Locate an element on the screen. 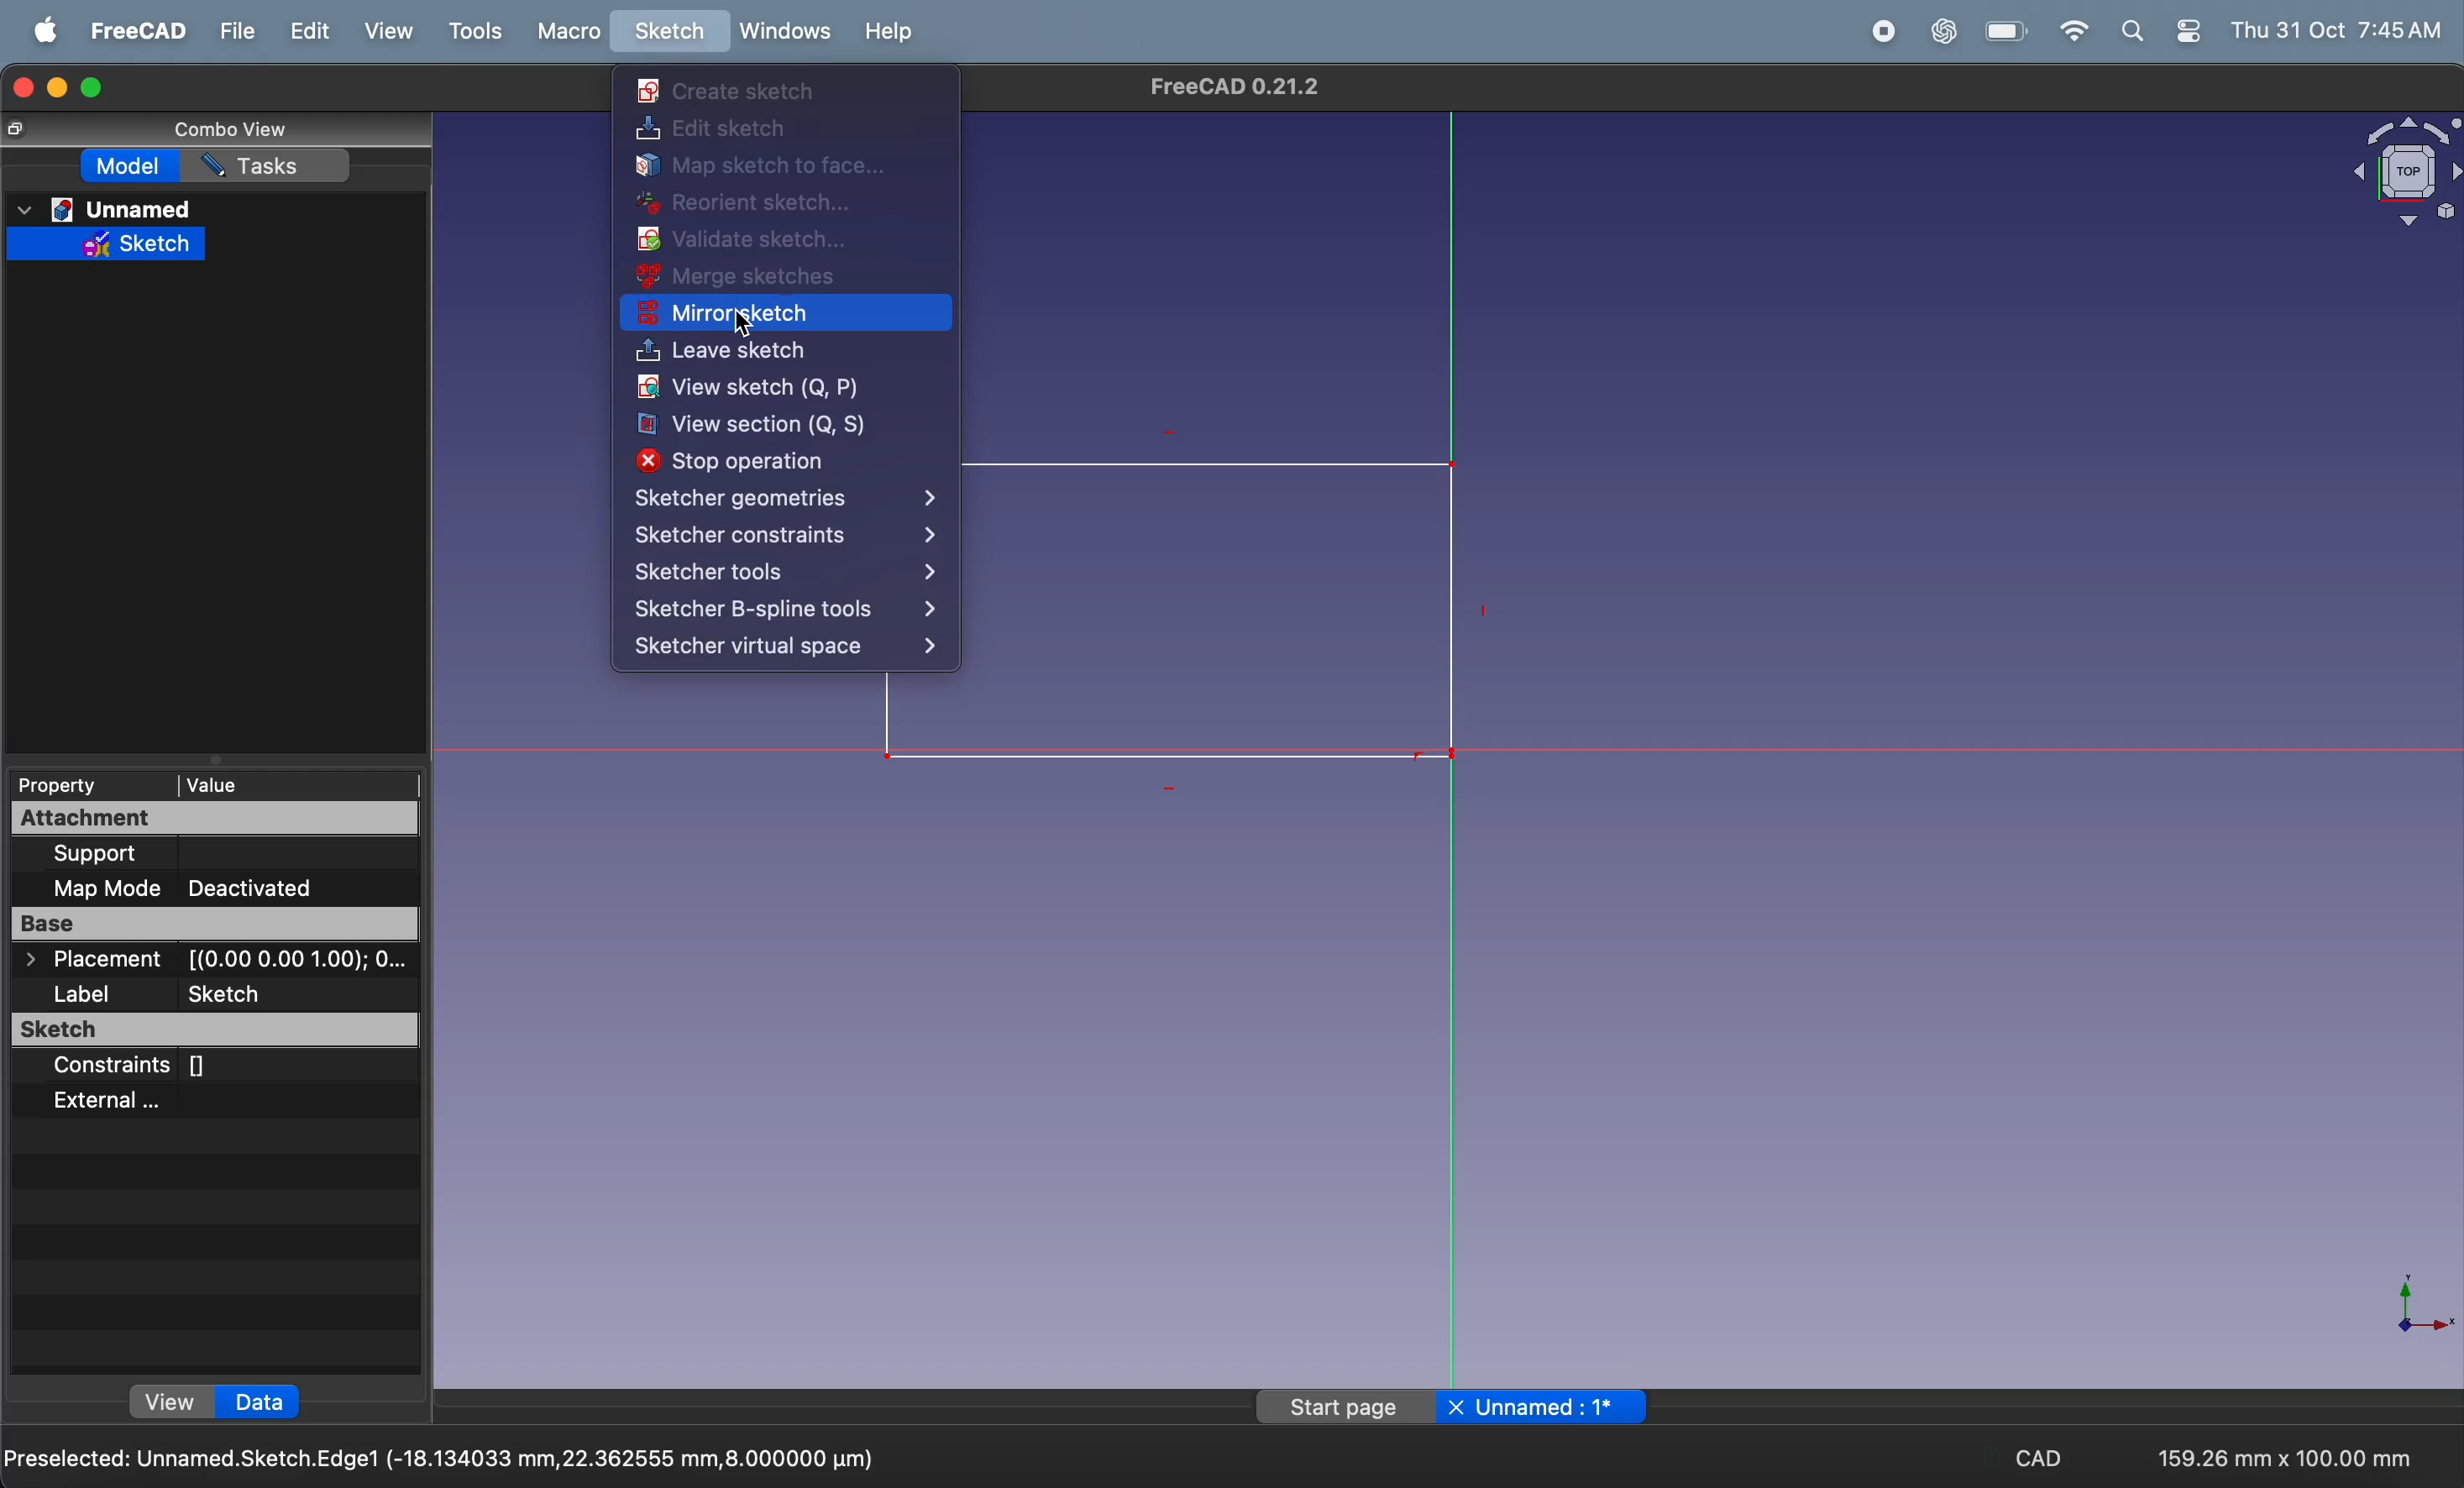 The height and width of the screenshot is (1488, 2464). value is located at coordinates (291, 780).